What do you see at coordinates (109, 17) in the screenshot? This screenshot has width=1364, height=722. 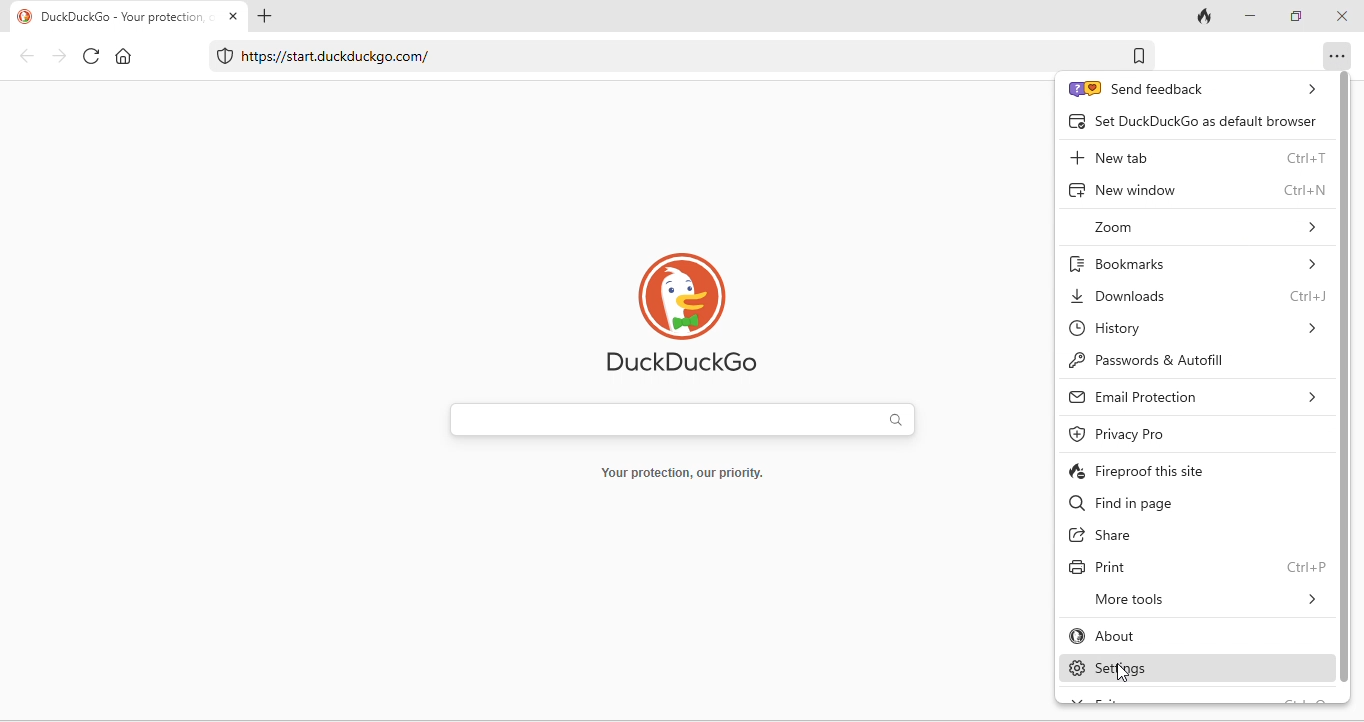 I see `DuckDuckGo- Your protection` at bounding box center [109, 17].